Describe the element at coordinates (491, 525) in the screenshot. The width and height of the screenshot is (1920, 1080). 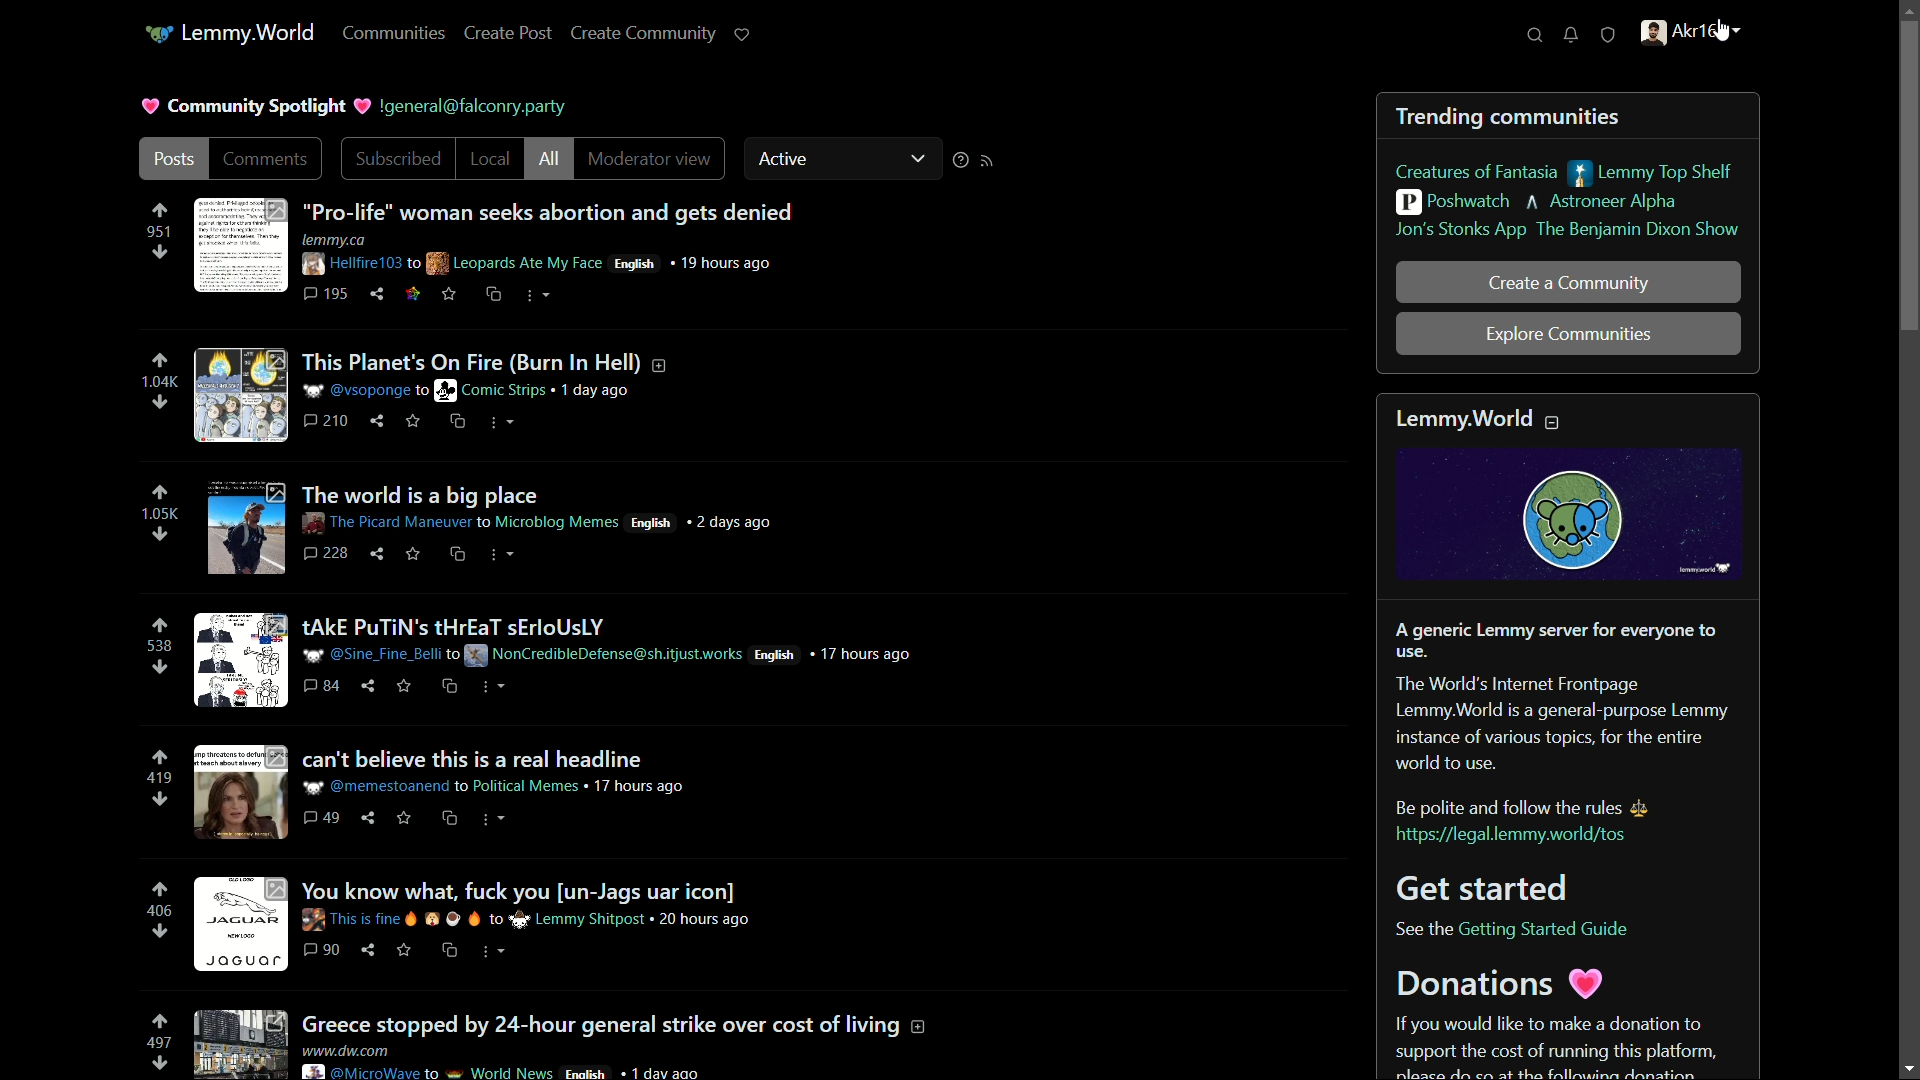
I see `post-3` at that location.